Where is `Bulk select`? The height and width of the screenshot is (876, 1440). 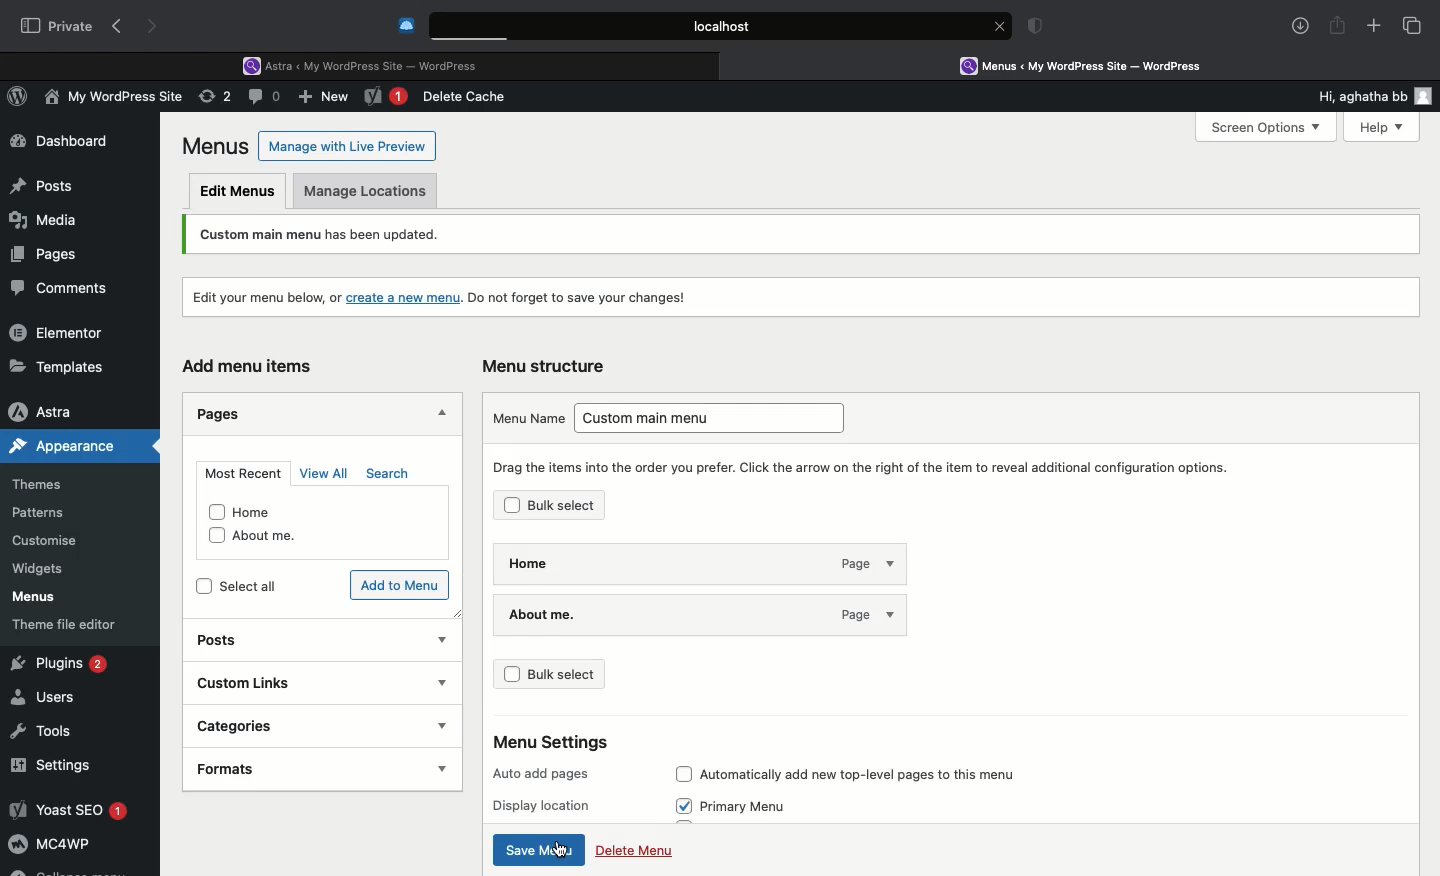
Bulk select is located at coordinates (585, 507).